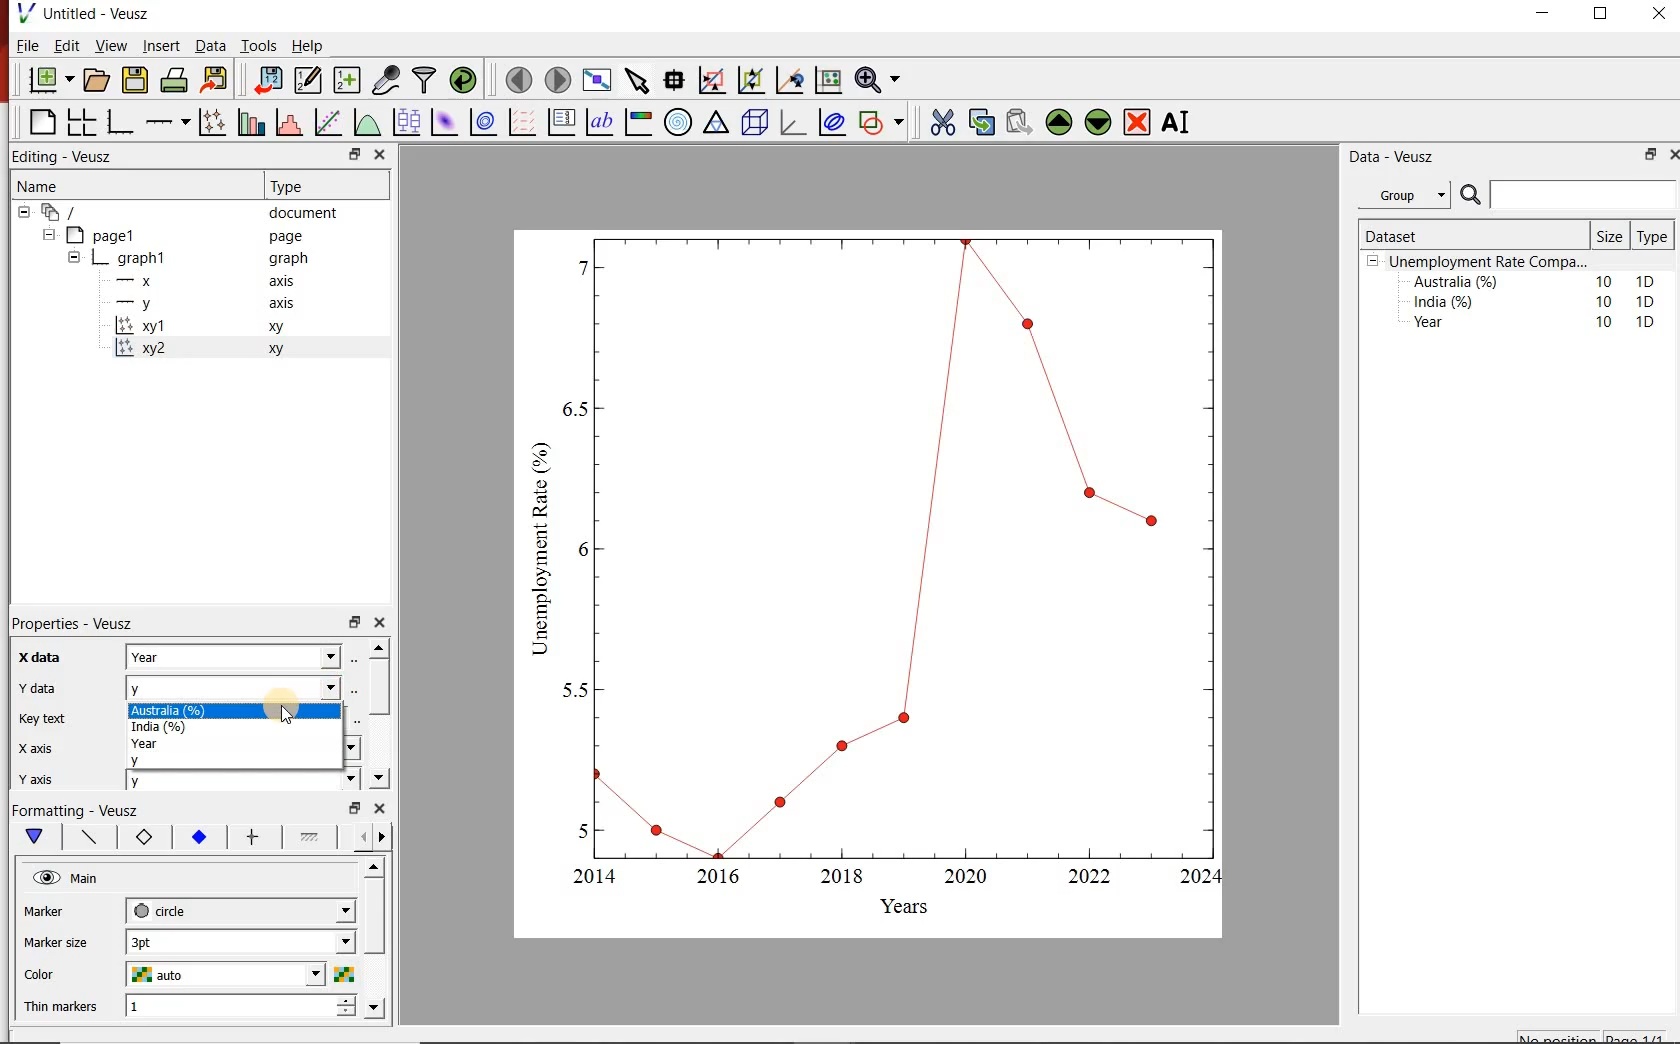  I want to click on minimise, so click(1649, 154).